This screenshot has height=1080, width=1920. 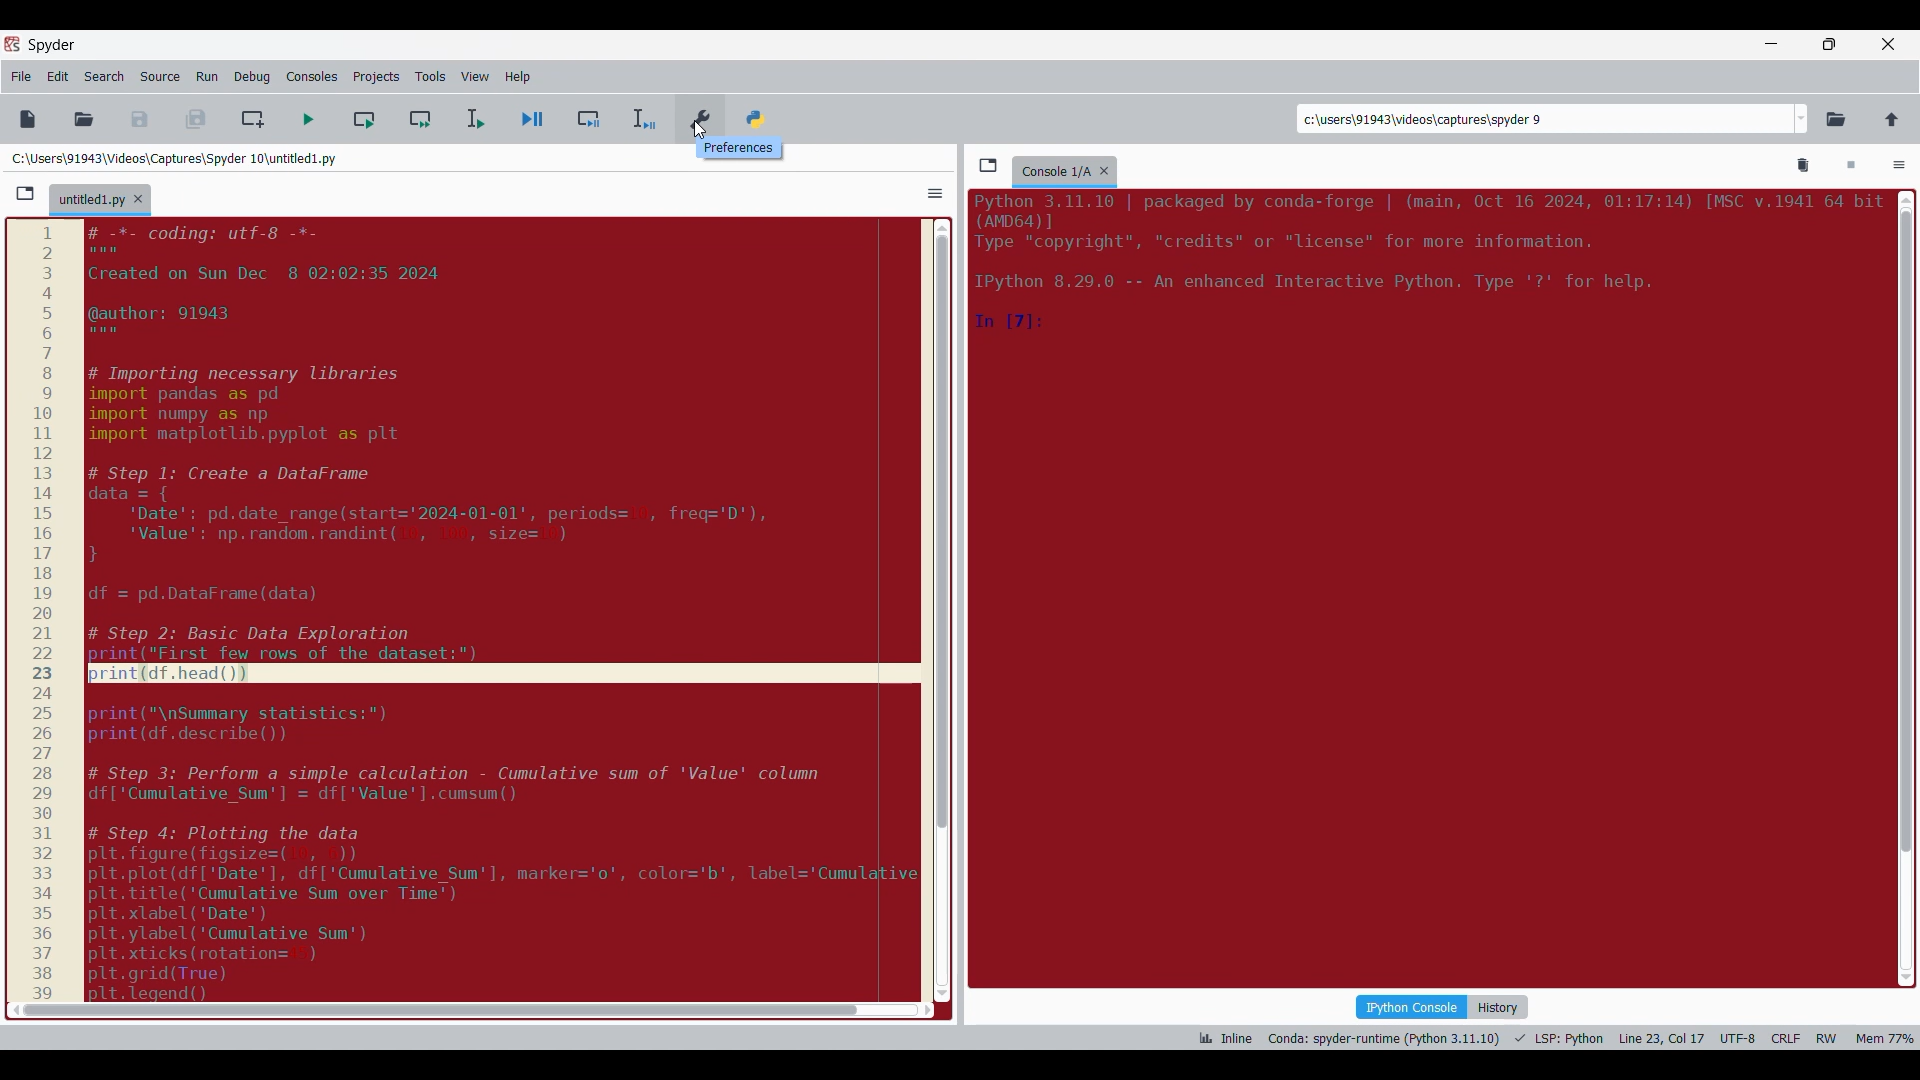 I want to click on Create new cell at current line, so click(x=253, y=119).